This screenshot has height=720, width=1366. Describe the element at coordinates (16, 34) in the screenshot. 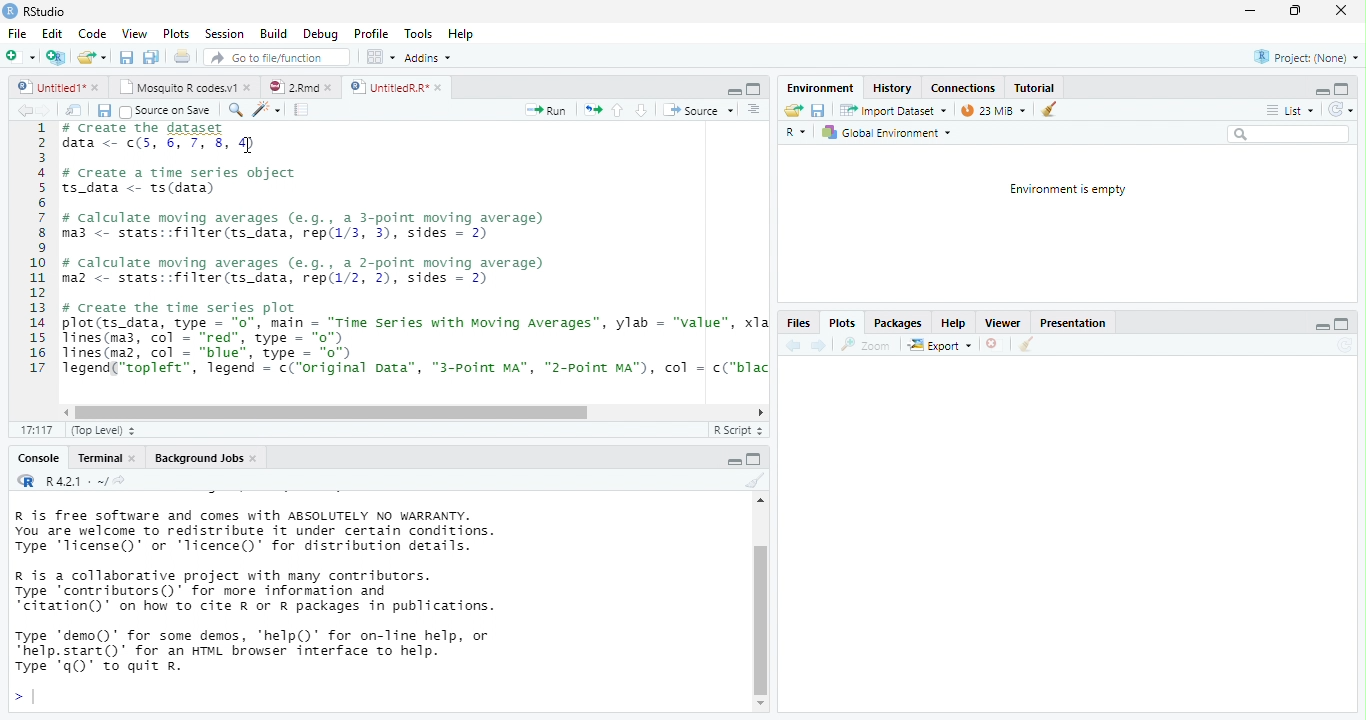

I see `File` at that location.